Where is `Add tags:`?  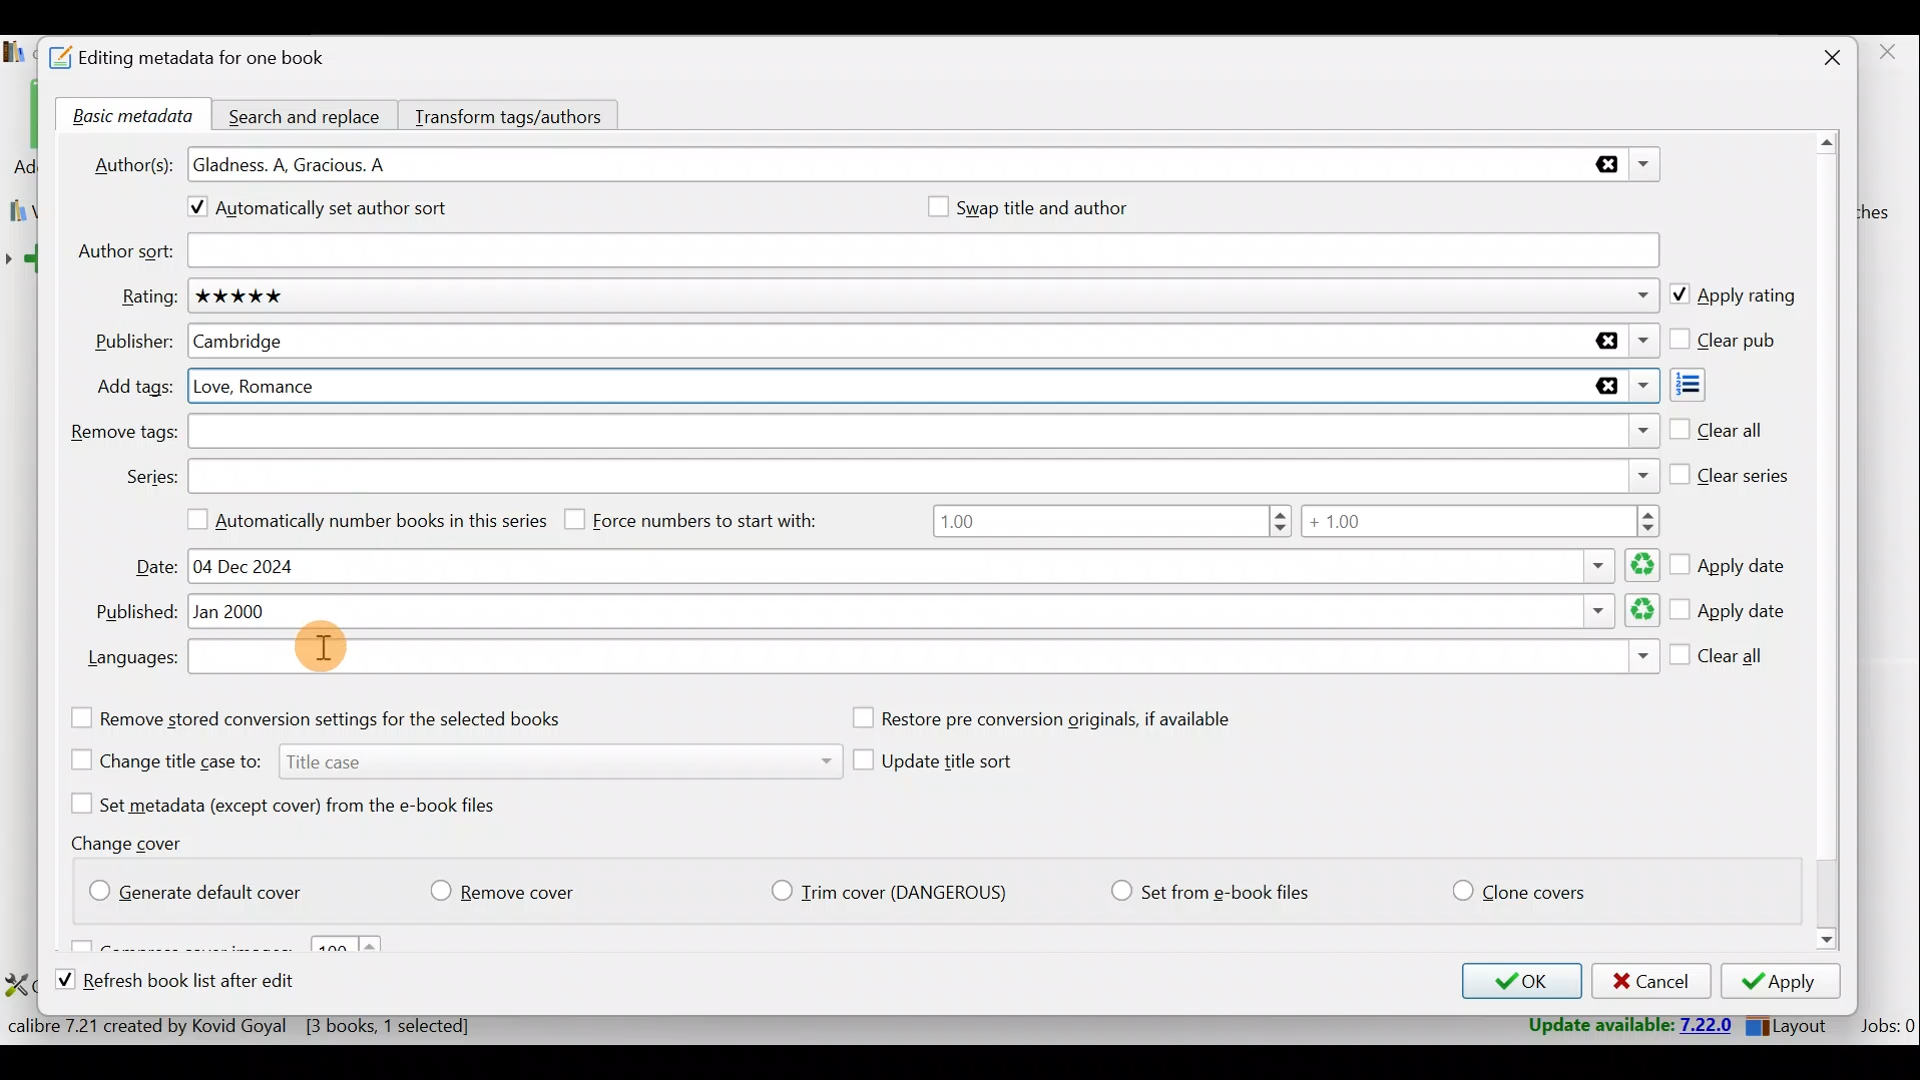 Add tags: is located at coordinates (134, 387).